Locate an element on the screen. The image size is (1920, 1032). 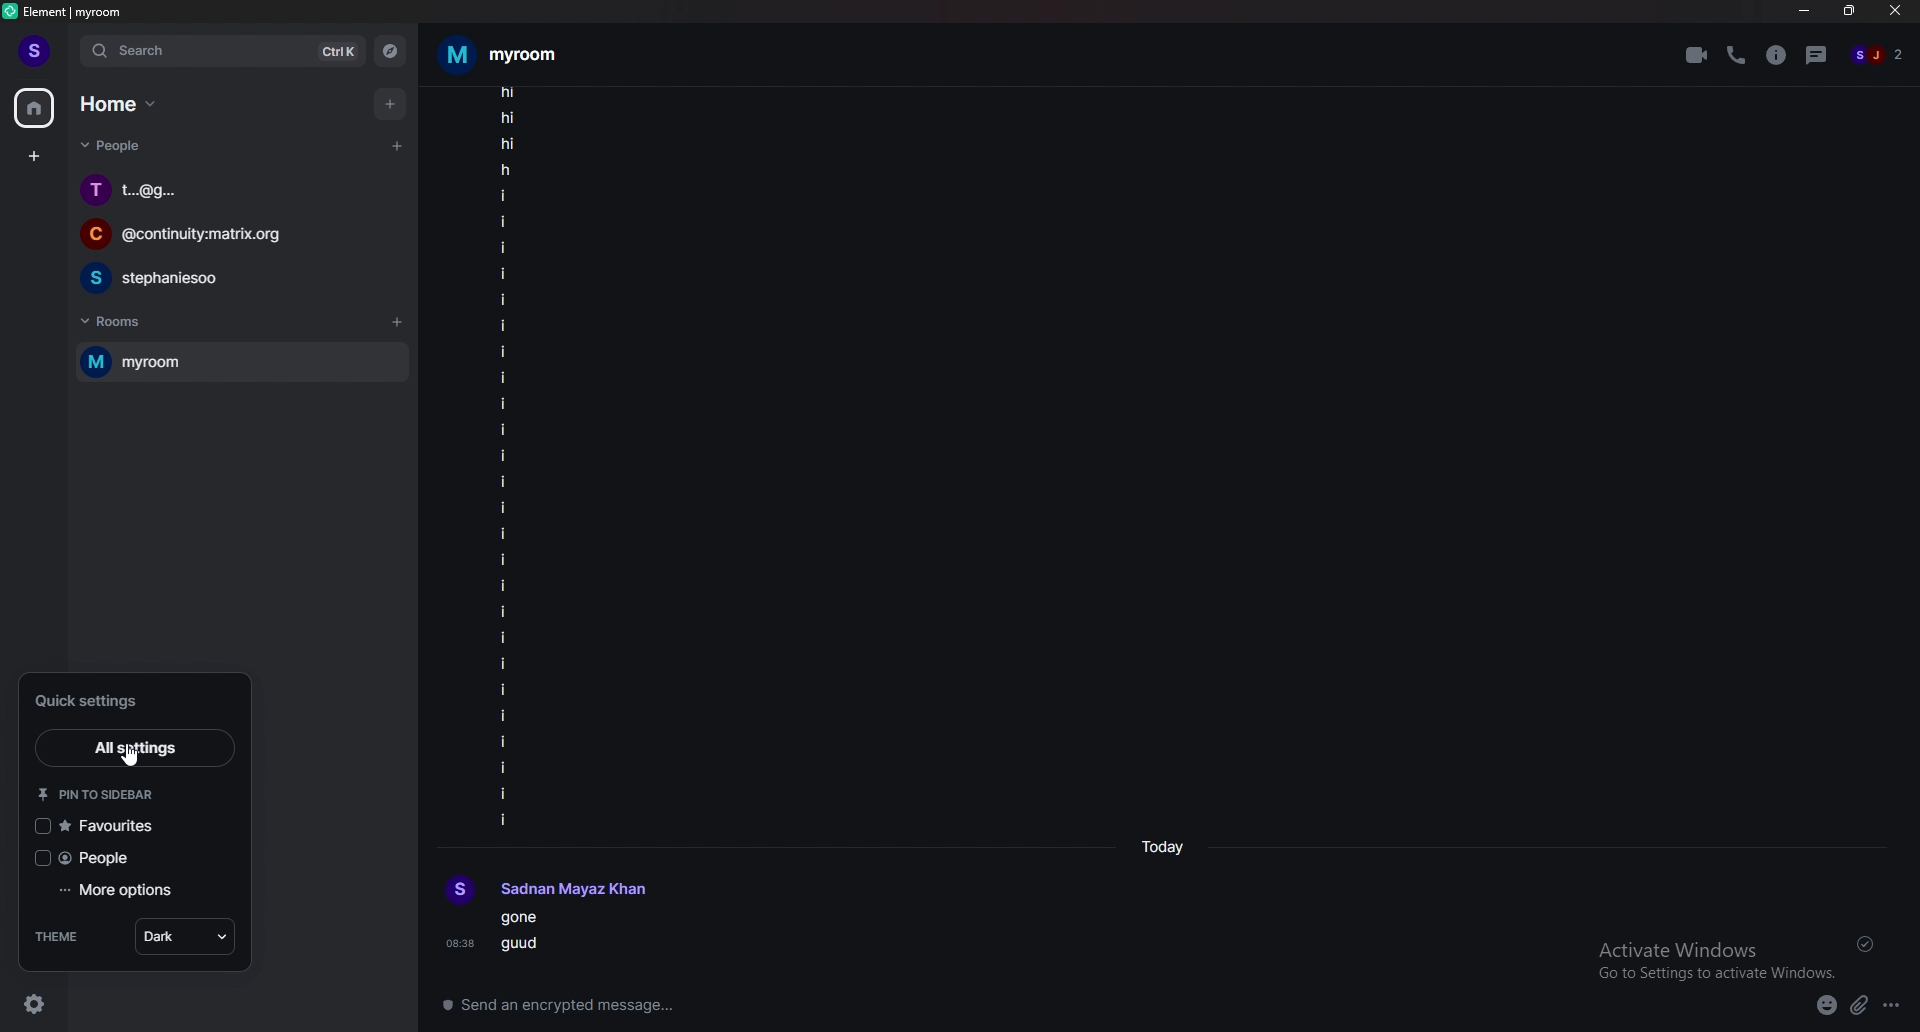
create a space is located at coordinates (32, 156).